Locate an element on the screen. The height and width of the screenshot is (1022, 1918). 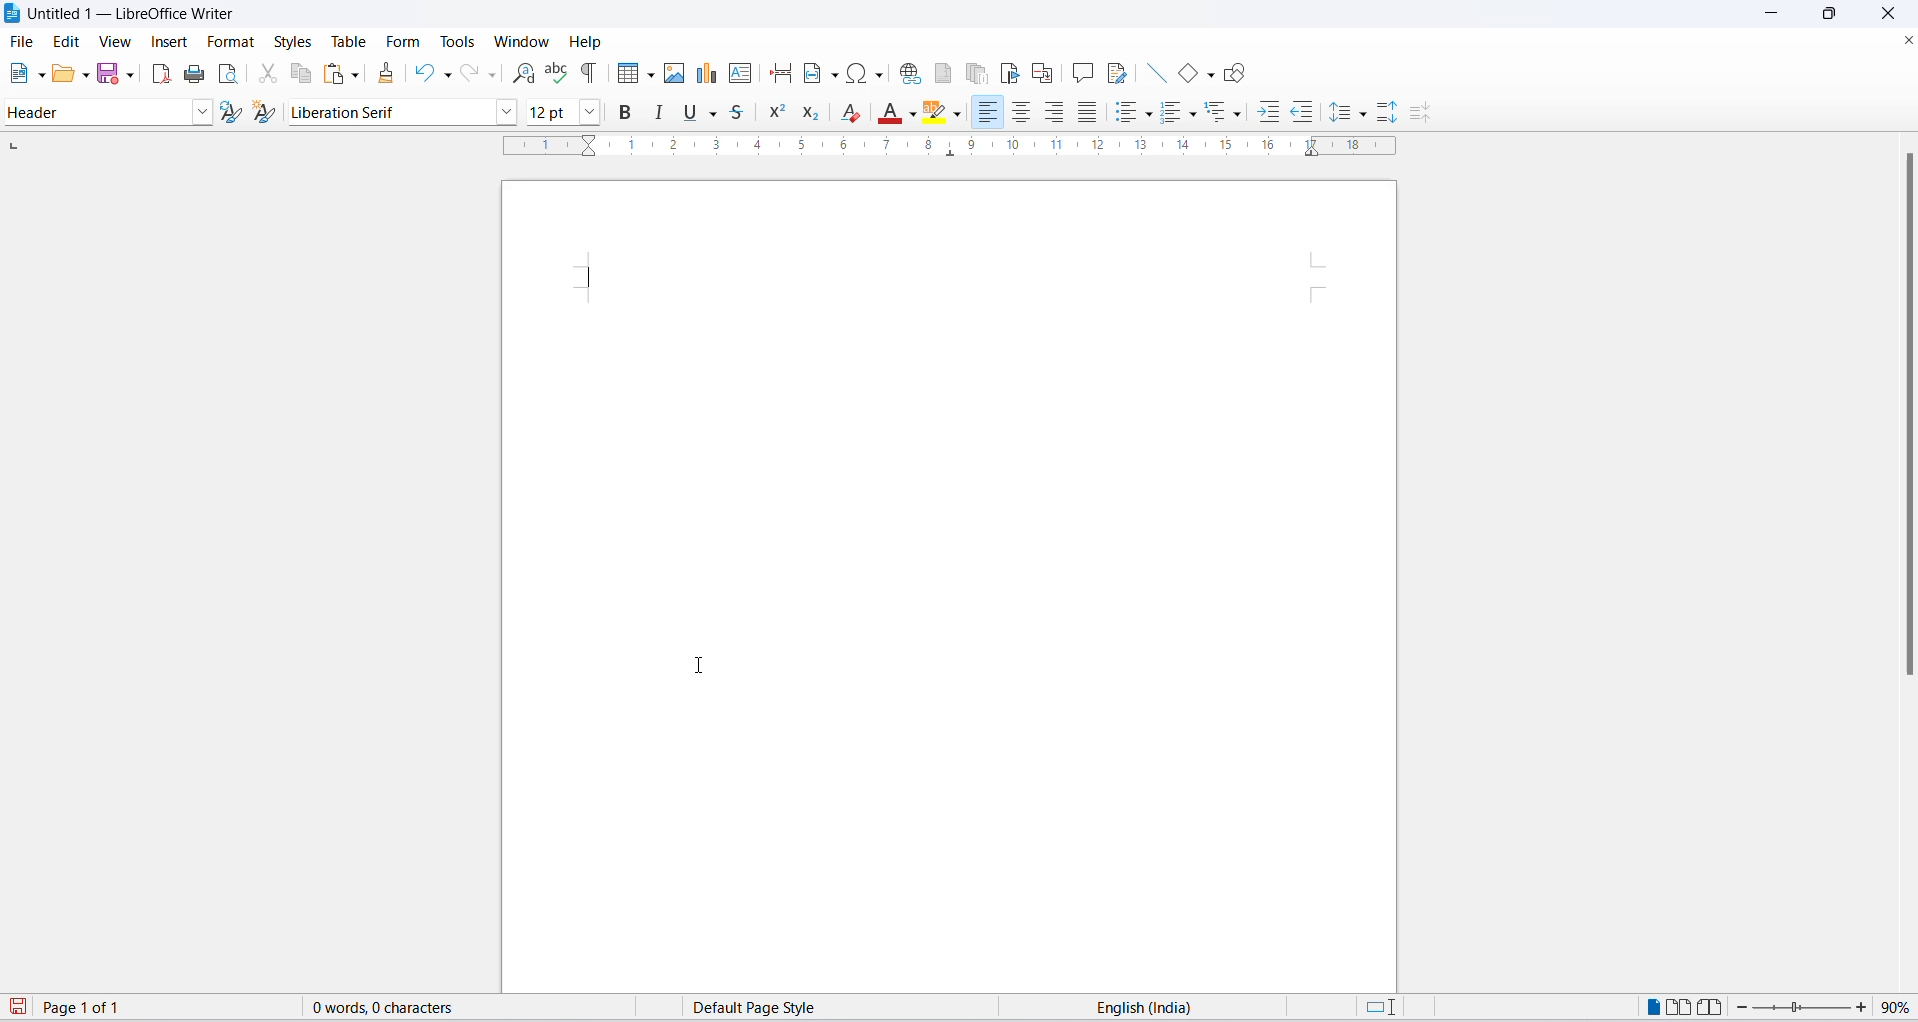
print preview is located at coordinates (230, 73).